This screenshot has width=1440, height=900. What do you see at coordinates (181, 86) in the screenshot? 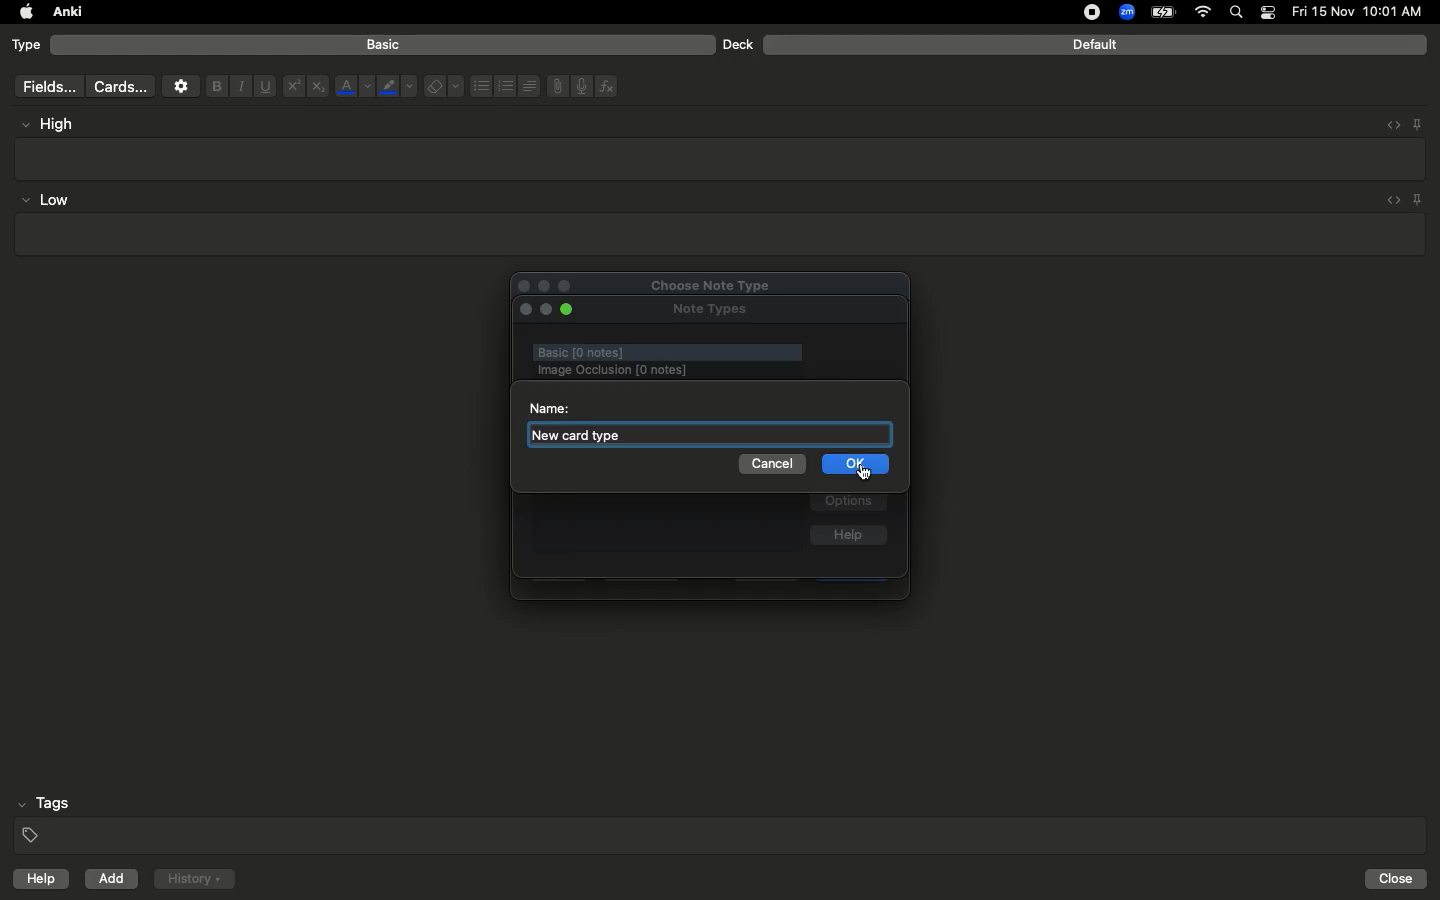
I see `Settings` at bounding box center [181, 86].